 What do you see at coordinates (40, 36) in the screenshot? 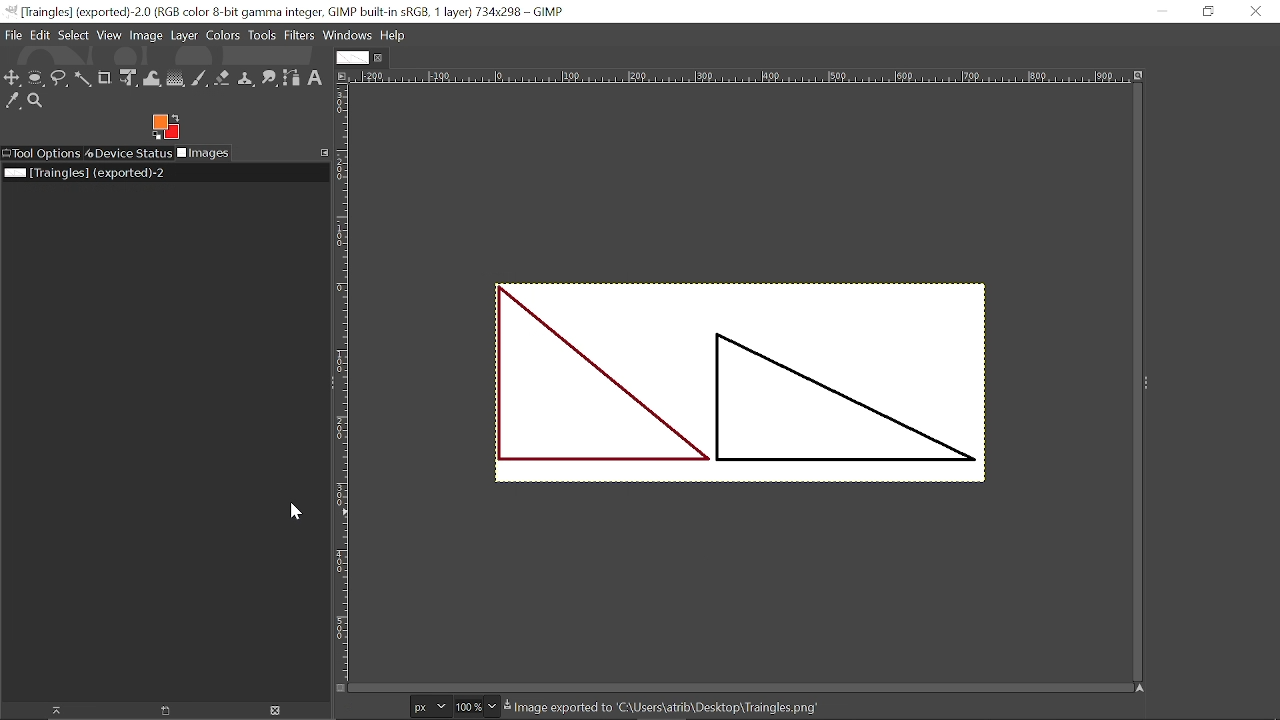
I see `File` at bounding box center [40, 36].